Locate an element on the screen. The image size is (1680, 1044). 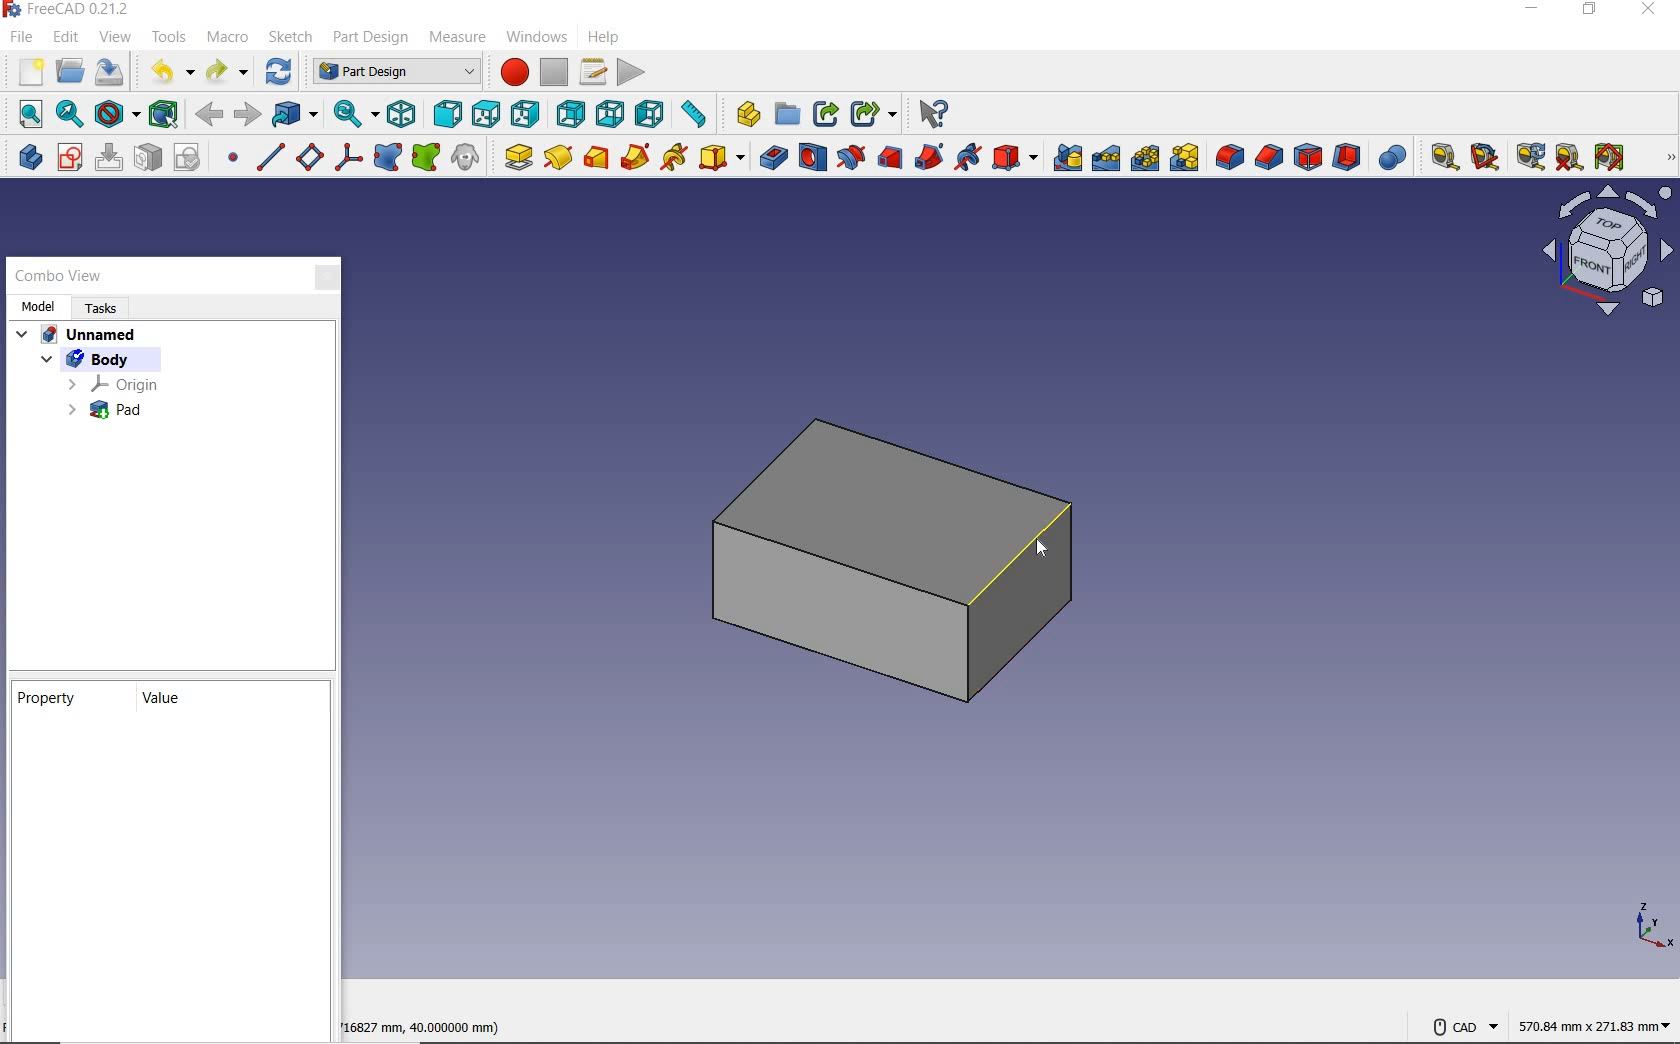
measure angular is located at coordinates (1482, 155).